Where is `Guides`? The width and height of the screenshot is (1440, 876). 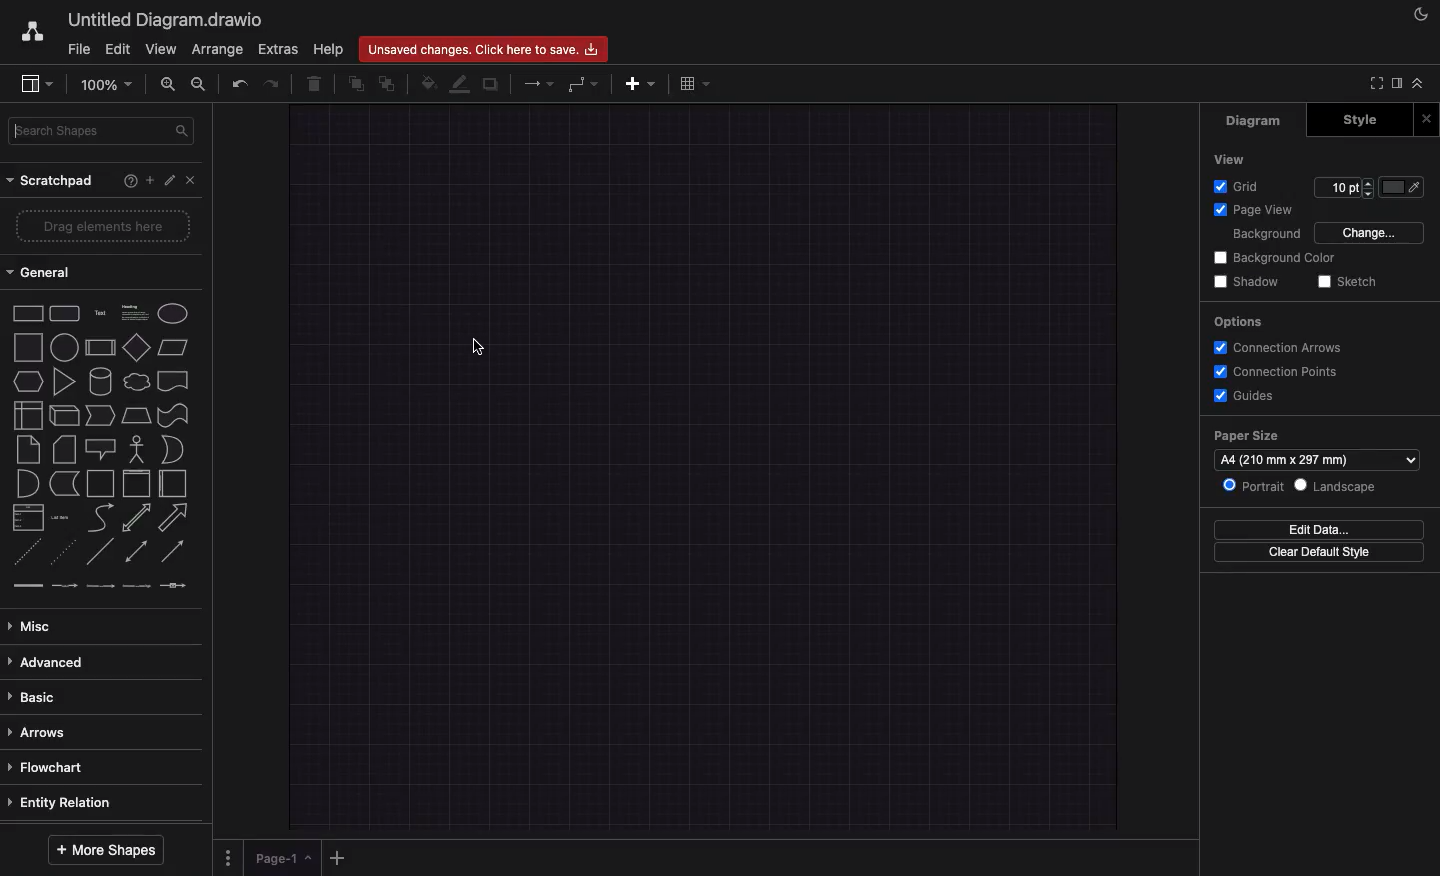
Guides is located at coordinates (1247, 396).